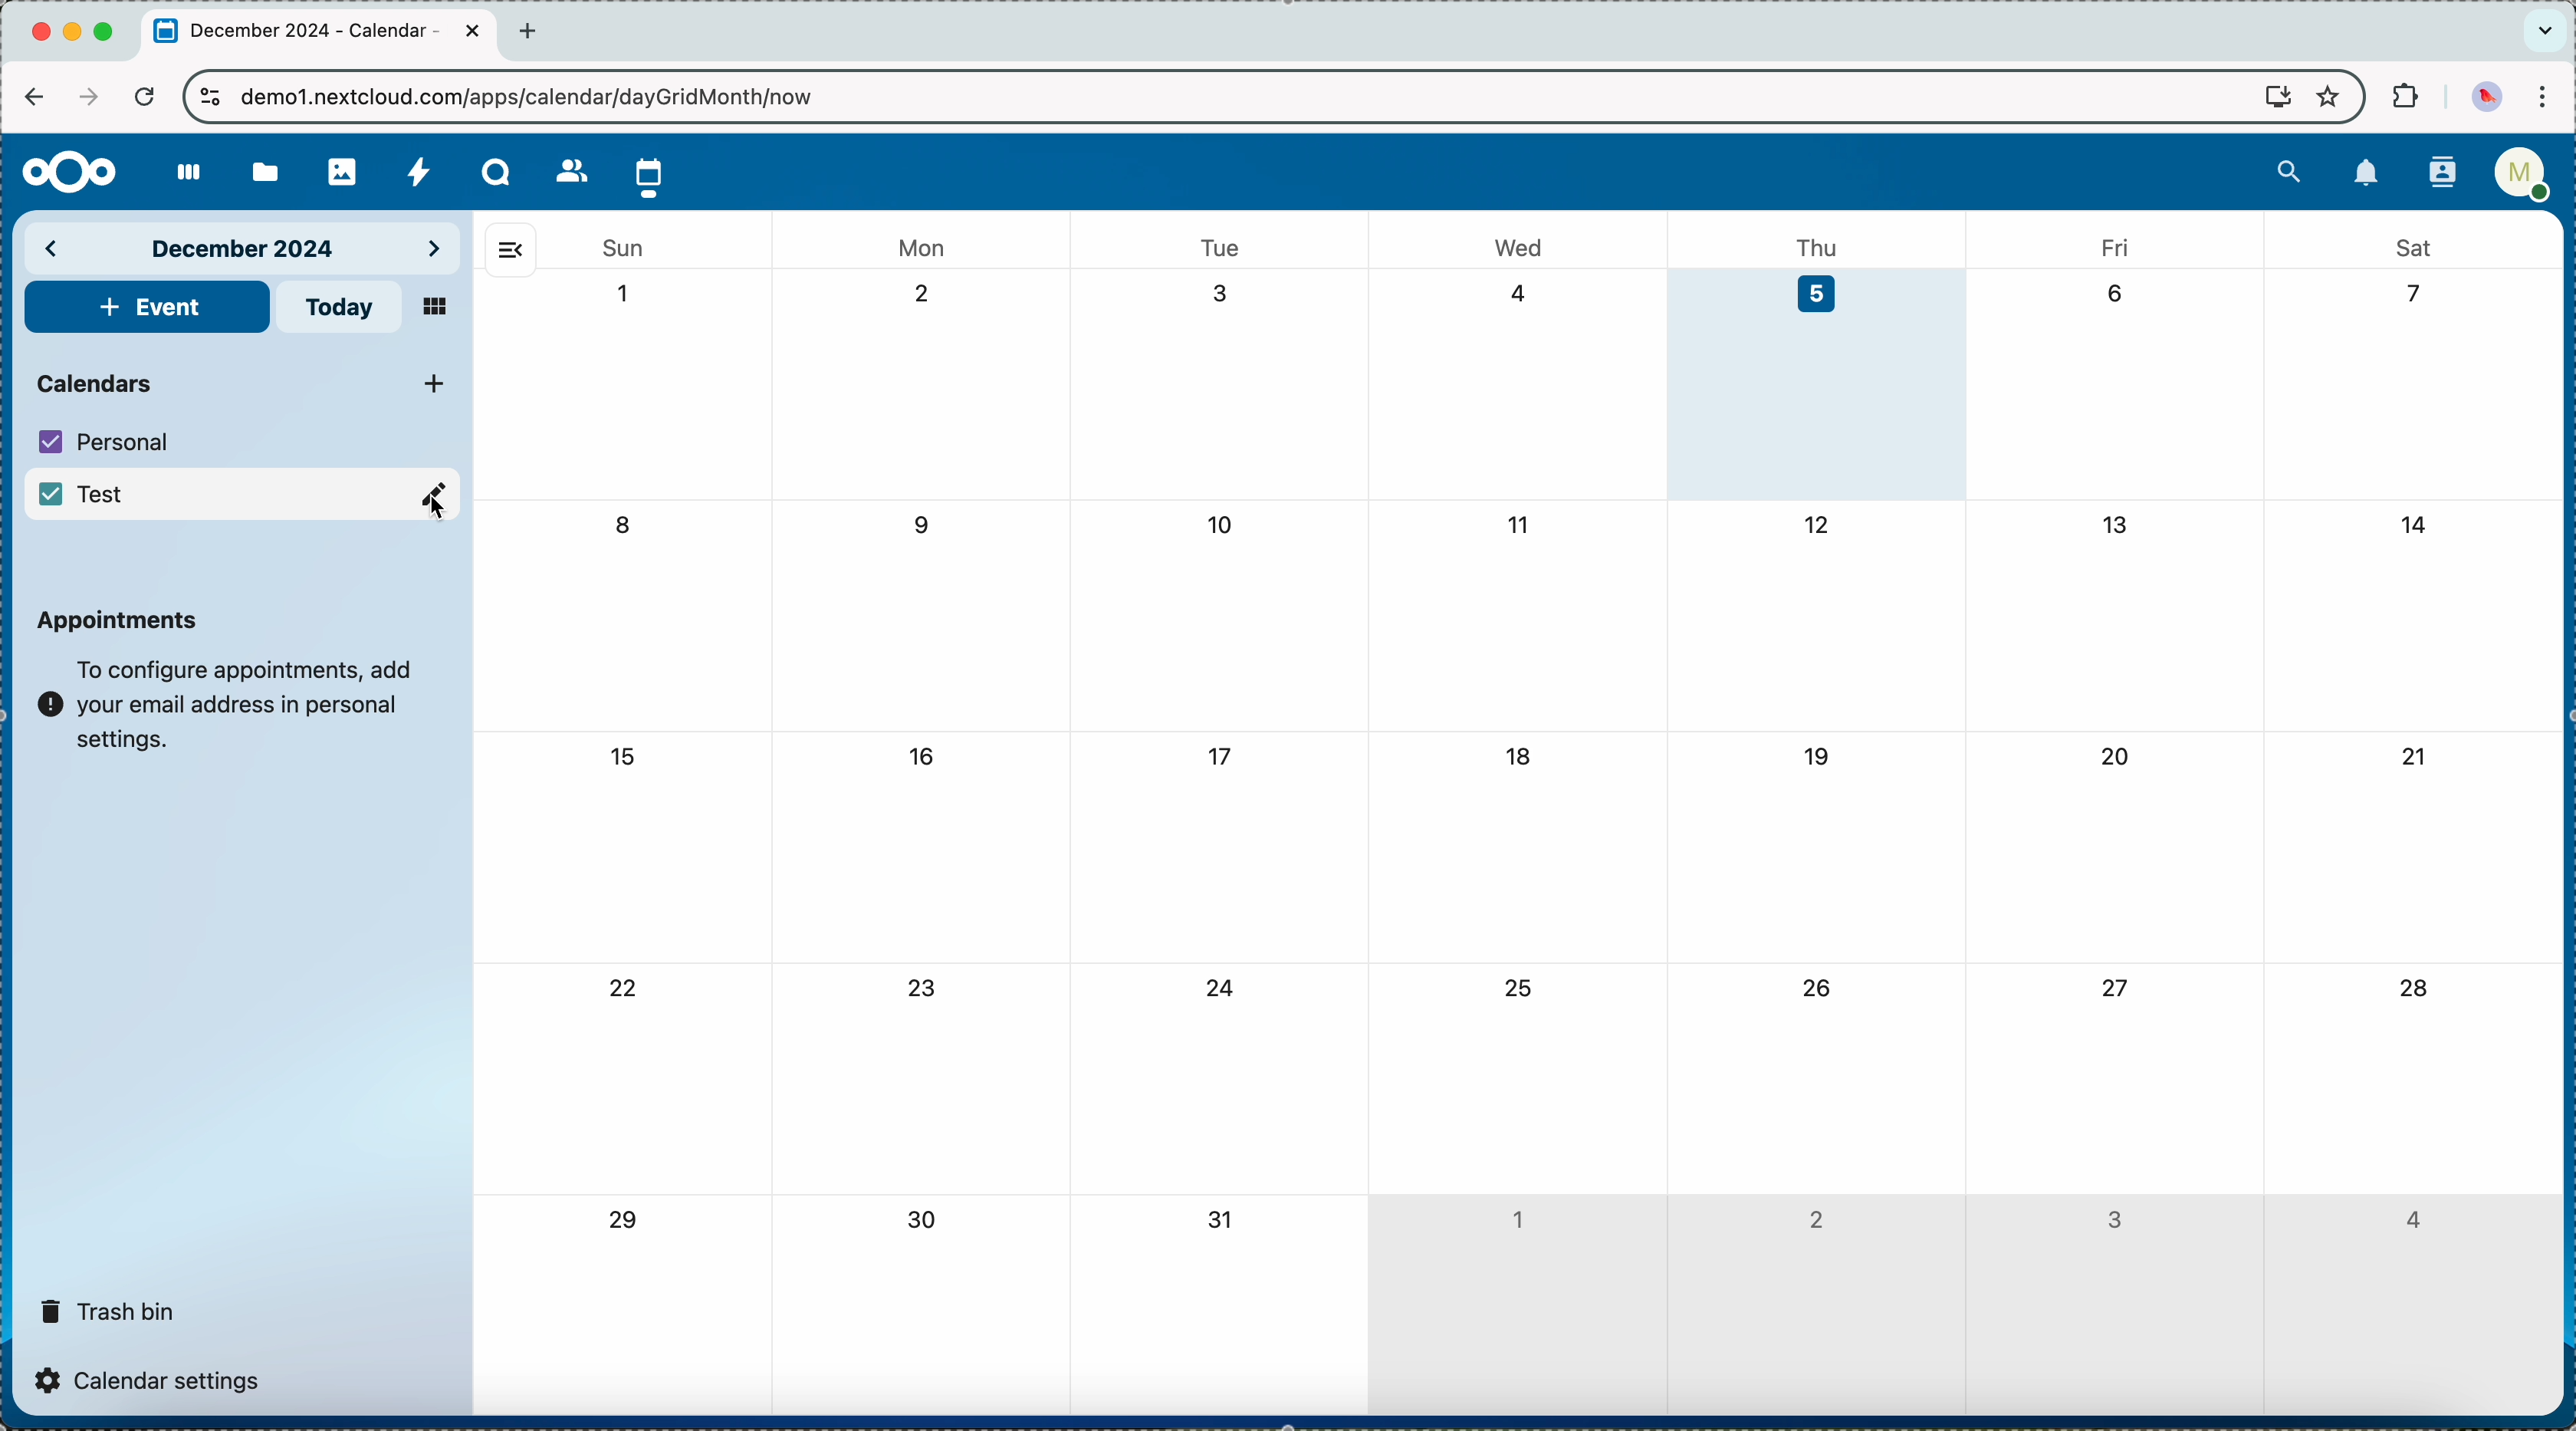  What do you see at coordinates (1816, 1218) in the screenshot?
I see `2` at bounding box center [1816, 1218].